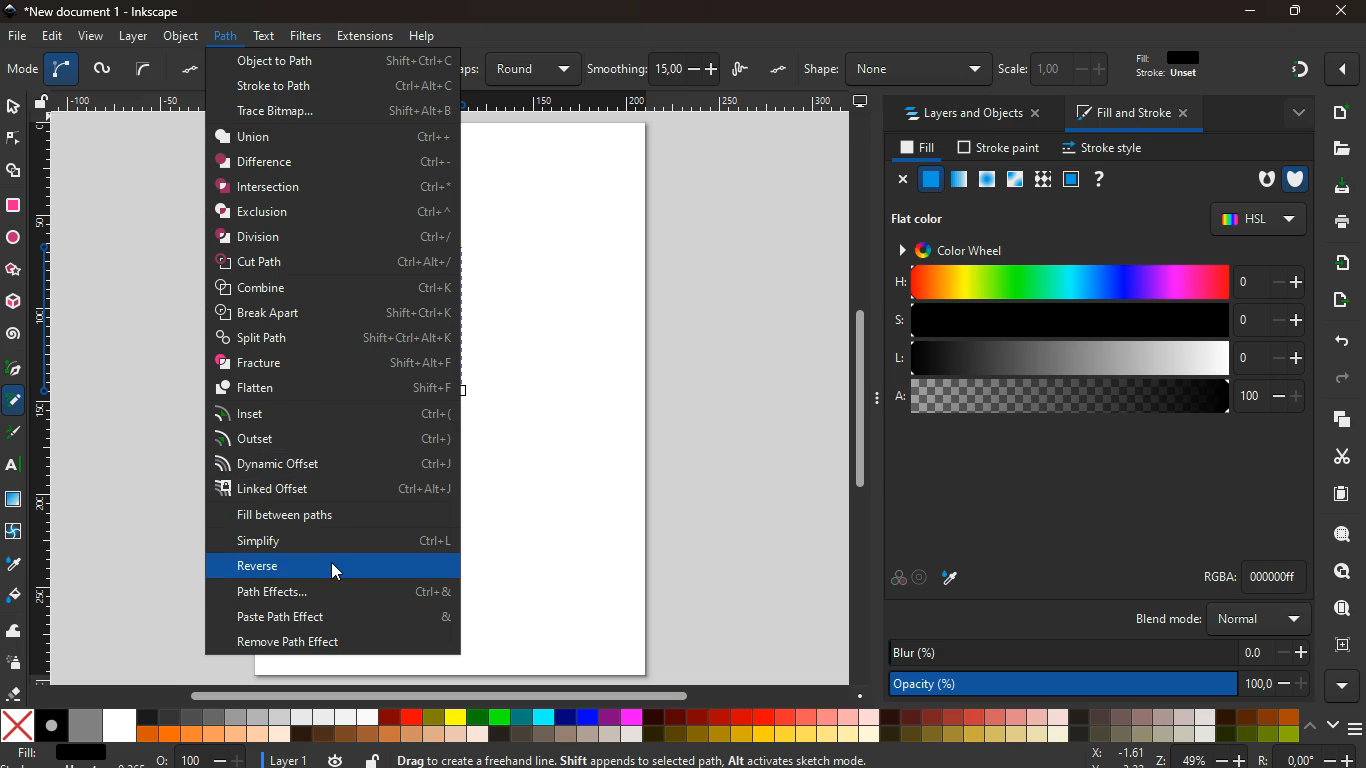  I want to click on Button, so click(337, 573).